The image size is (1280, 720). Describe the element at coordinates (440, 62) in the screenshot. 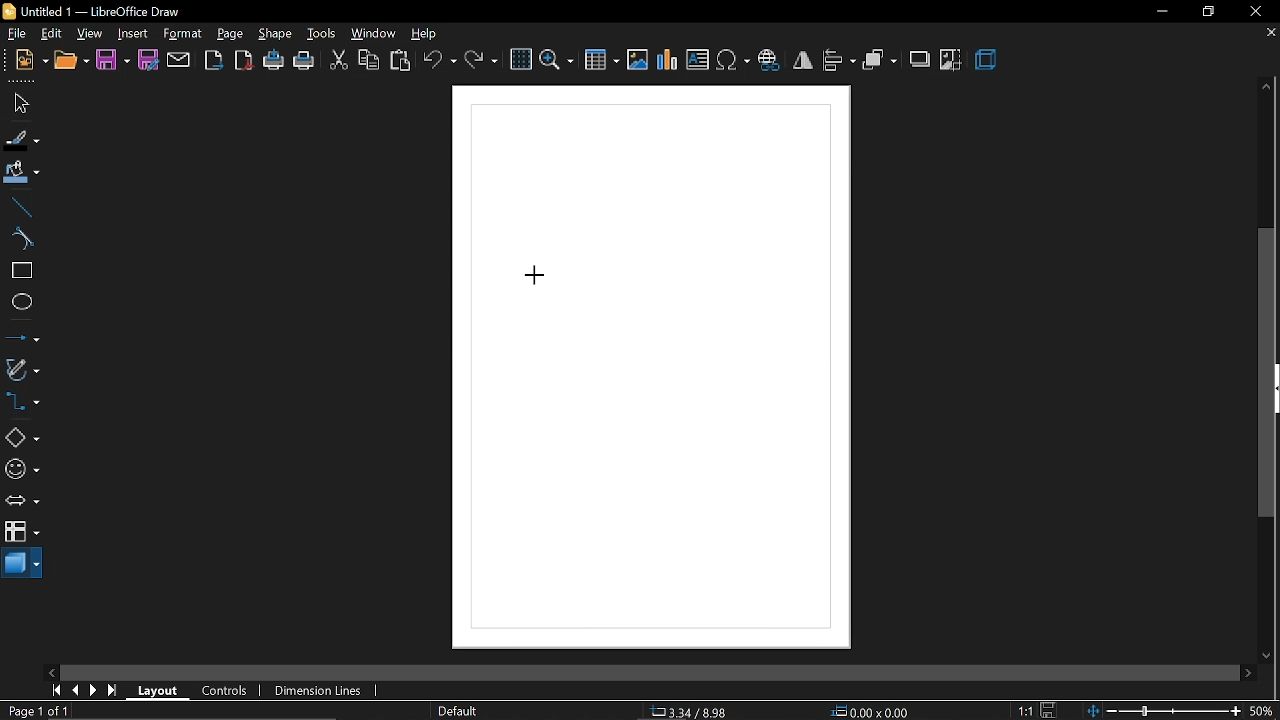

I see `undo` at that location.